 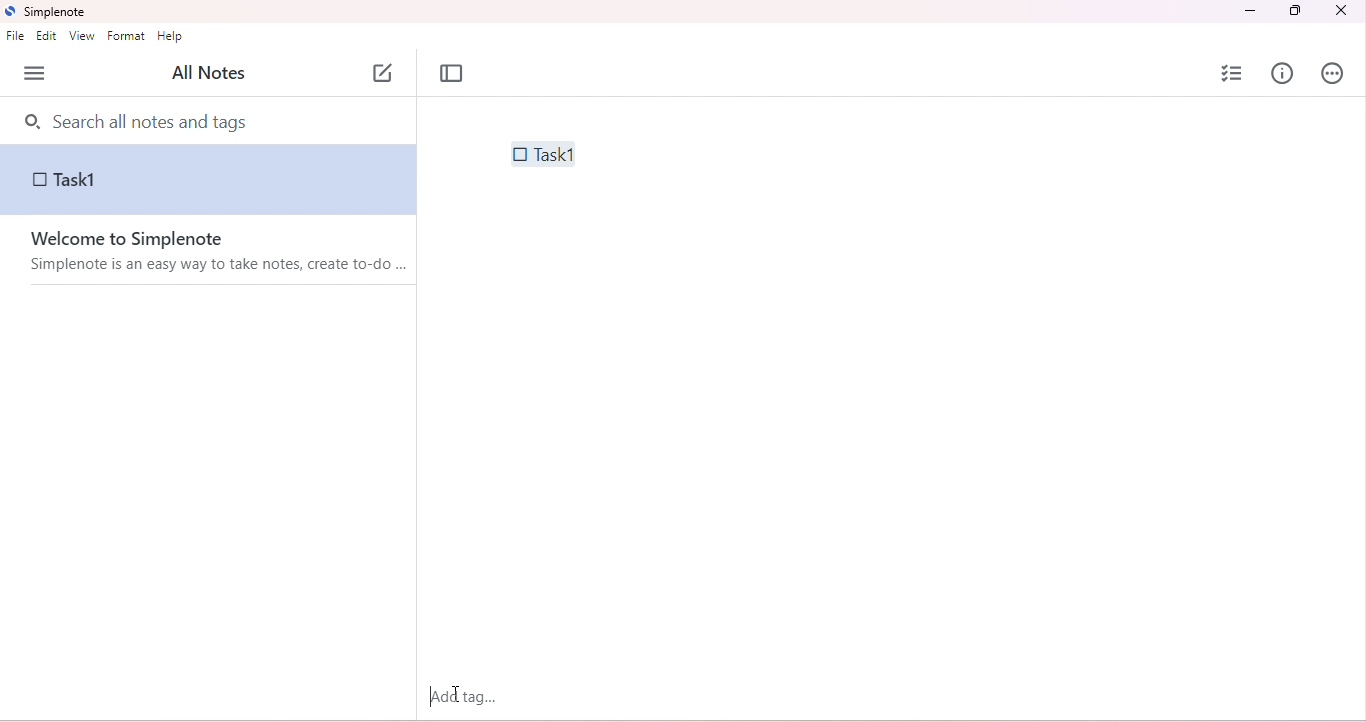 I want to click on cursor movement, so click(x=459, y=695).